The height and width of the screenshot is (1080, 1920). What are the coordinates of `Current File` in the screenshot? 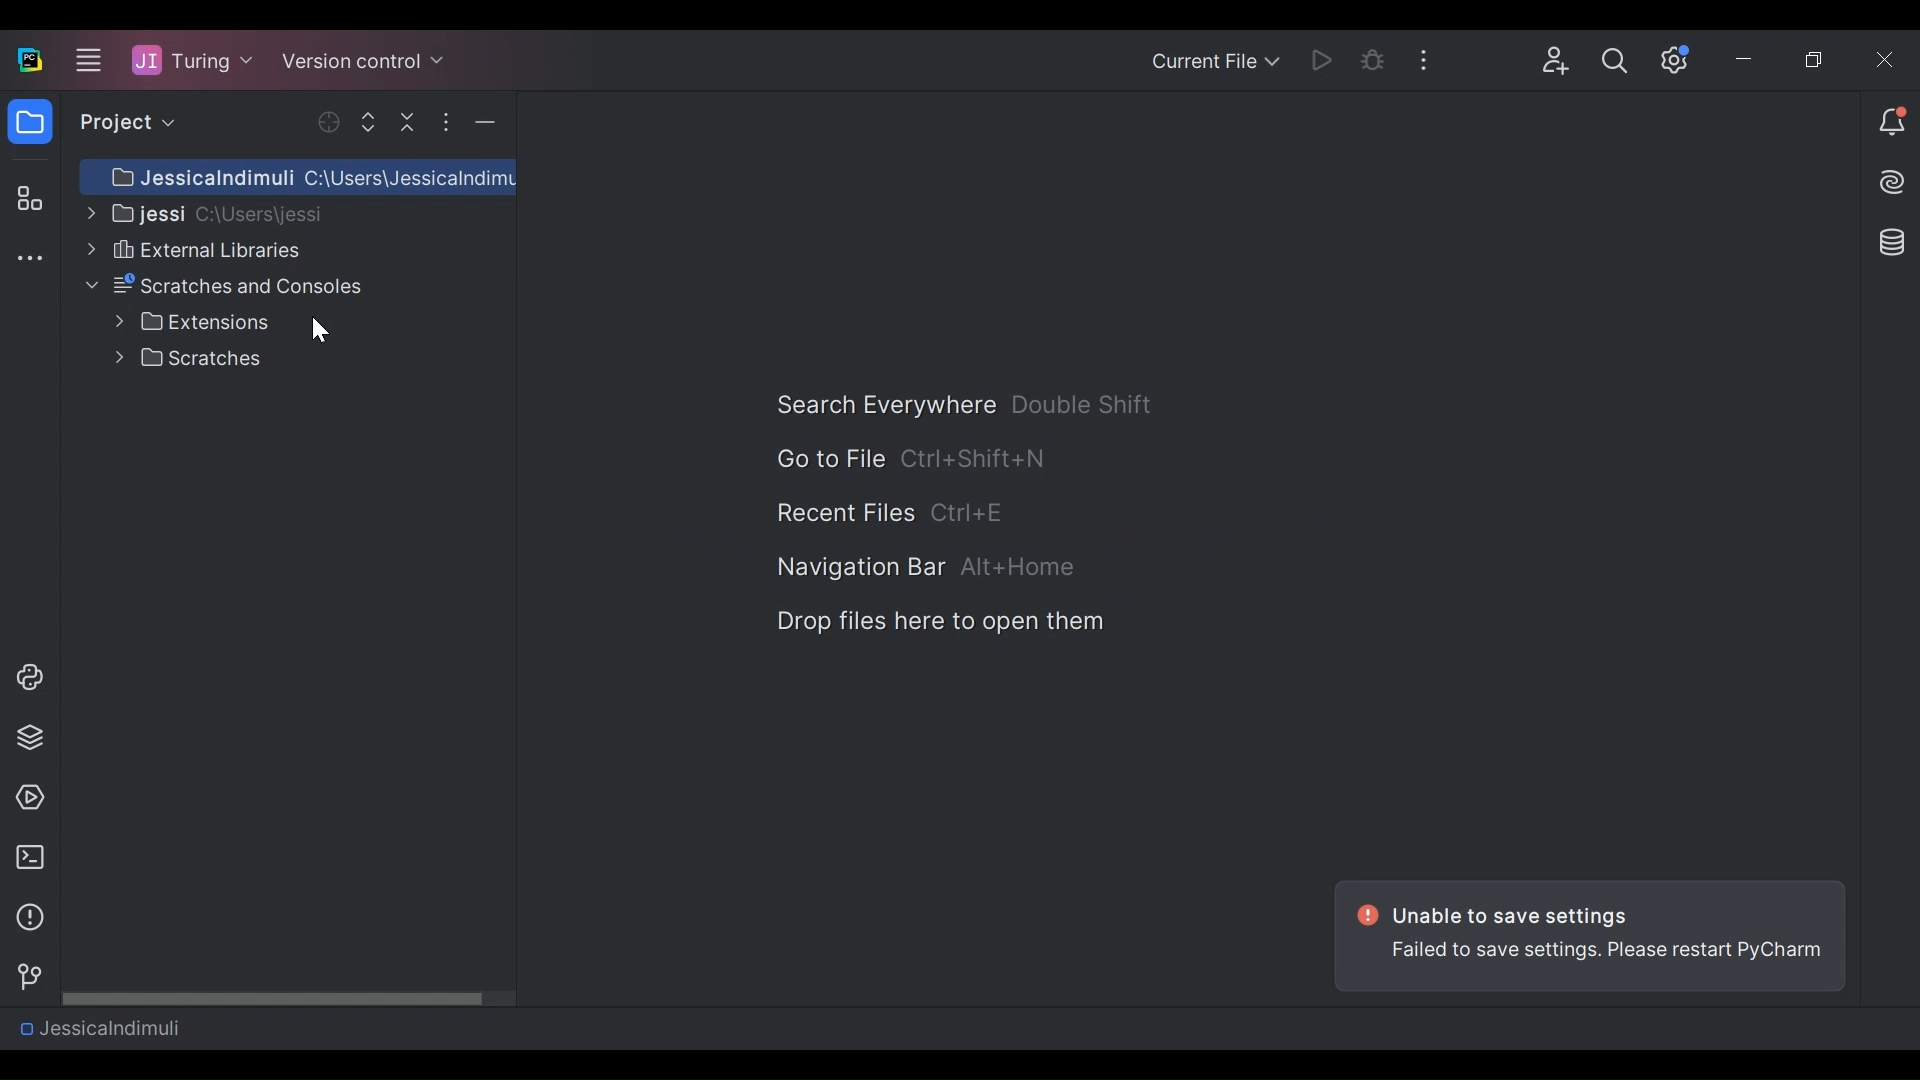 It's located at (1214, 63).